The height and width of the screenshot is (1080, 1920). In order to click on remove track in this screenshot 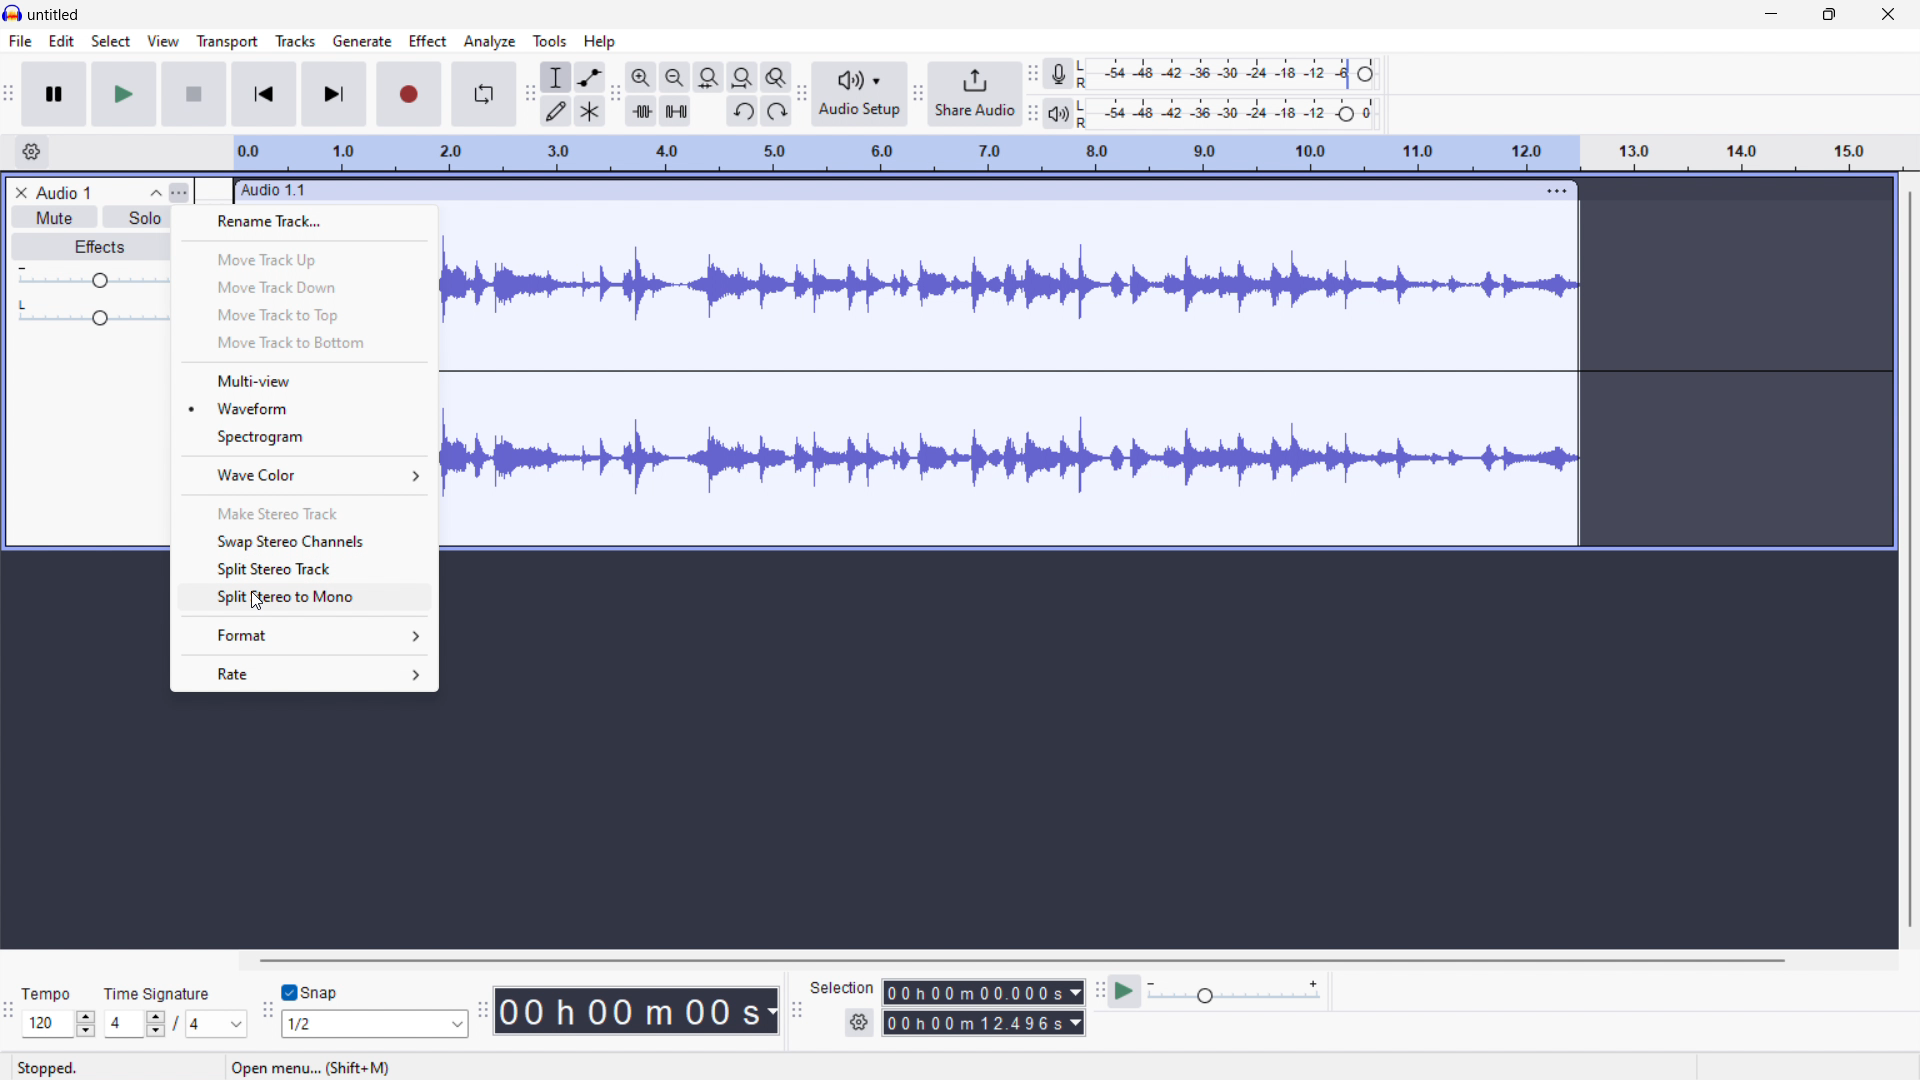, I will do `click(20, 192)`.